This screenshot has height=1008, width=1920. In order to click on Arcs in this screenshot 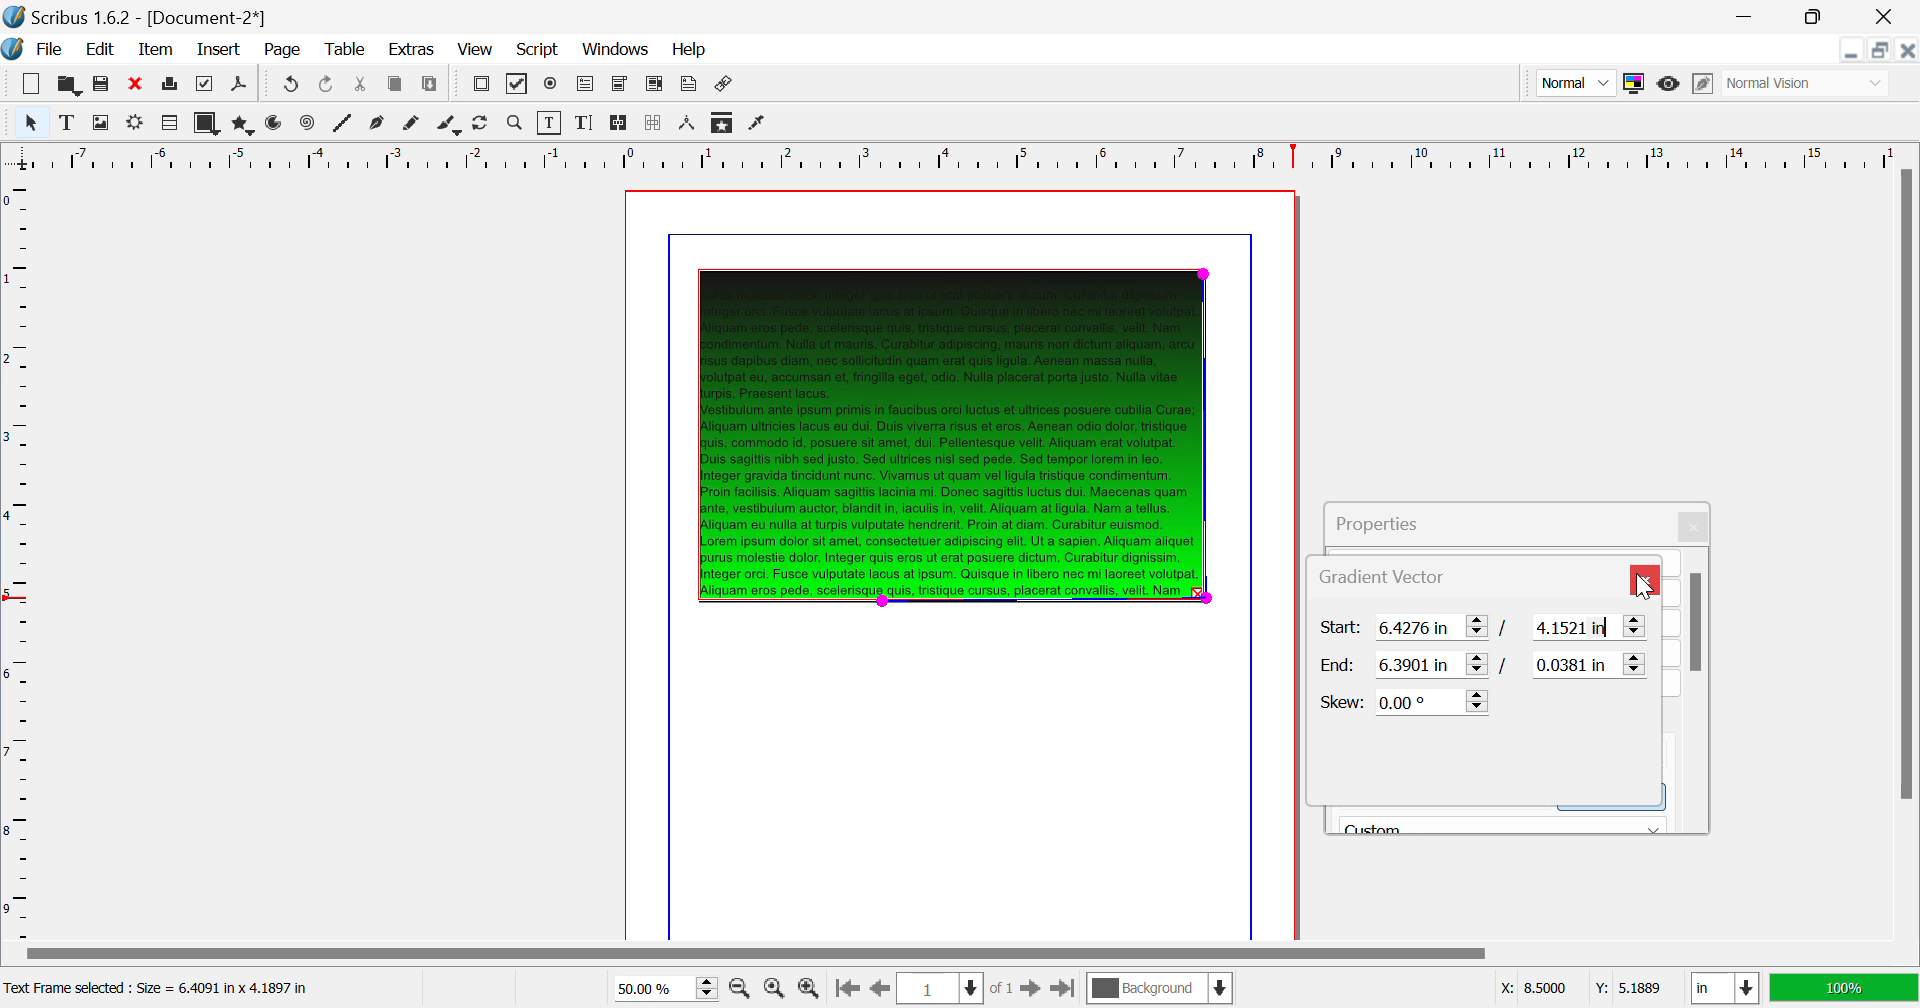, I will do `click(276, 125)`.